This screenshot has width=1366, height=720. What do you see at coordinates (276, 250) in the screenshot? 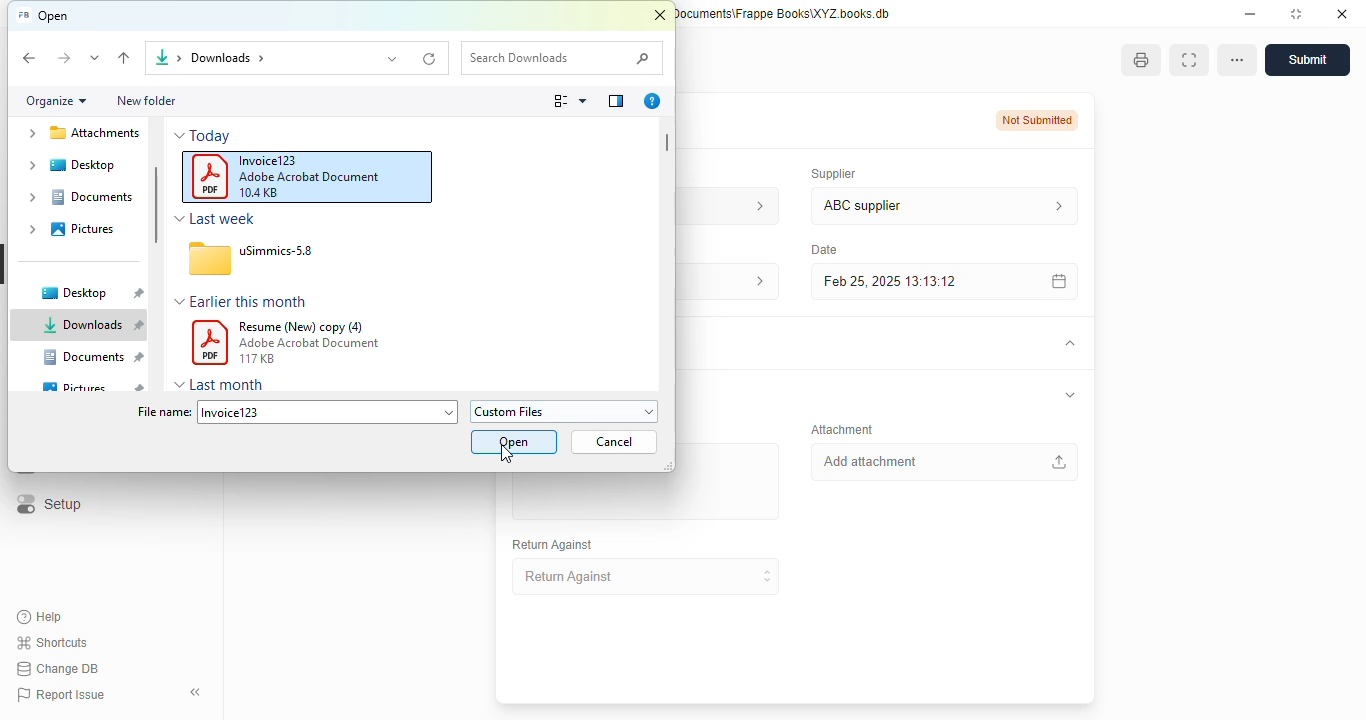
I see `uSimmics-5.8` at bounding box center [276, 250].